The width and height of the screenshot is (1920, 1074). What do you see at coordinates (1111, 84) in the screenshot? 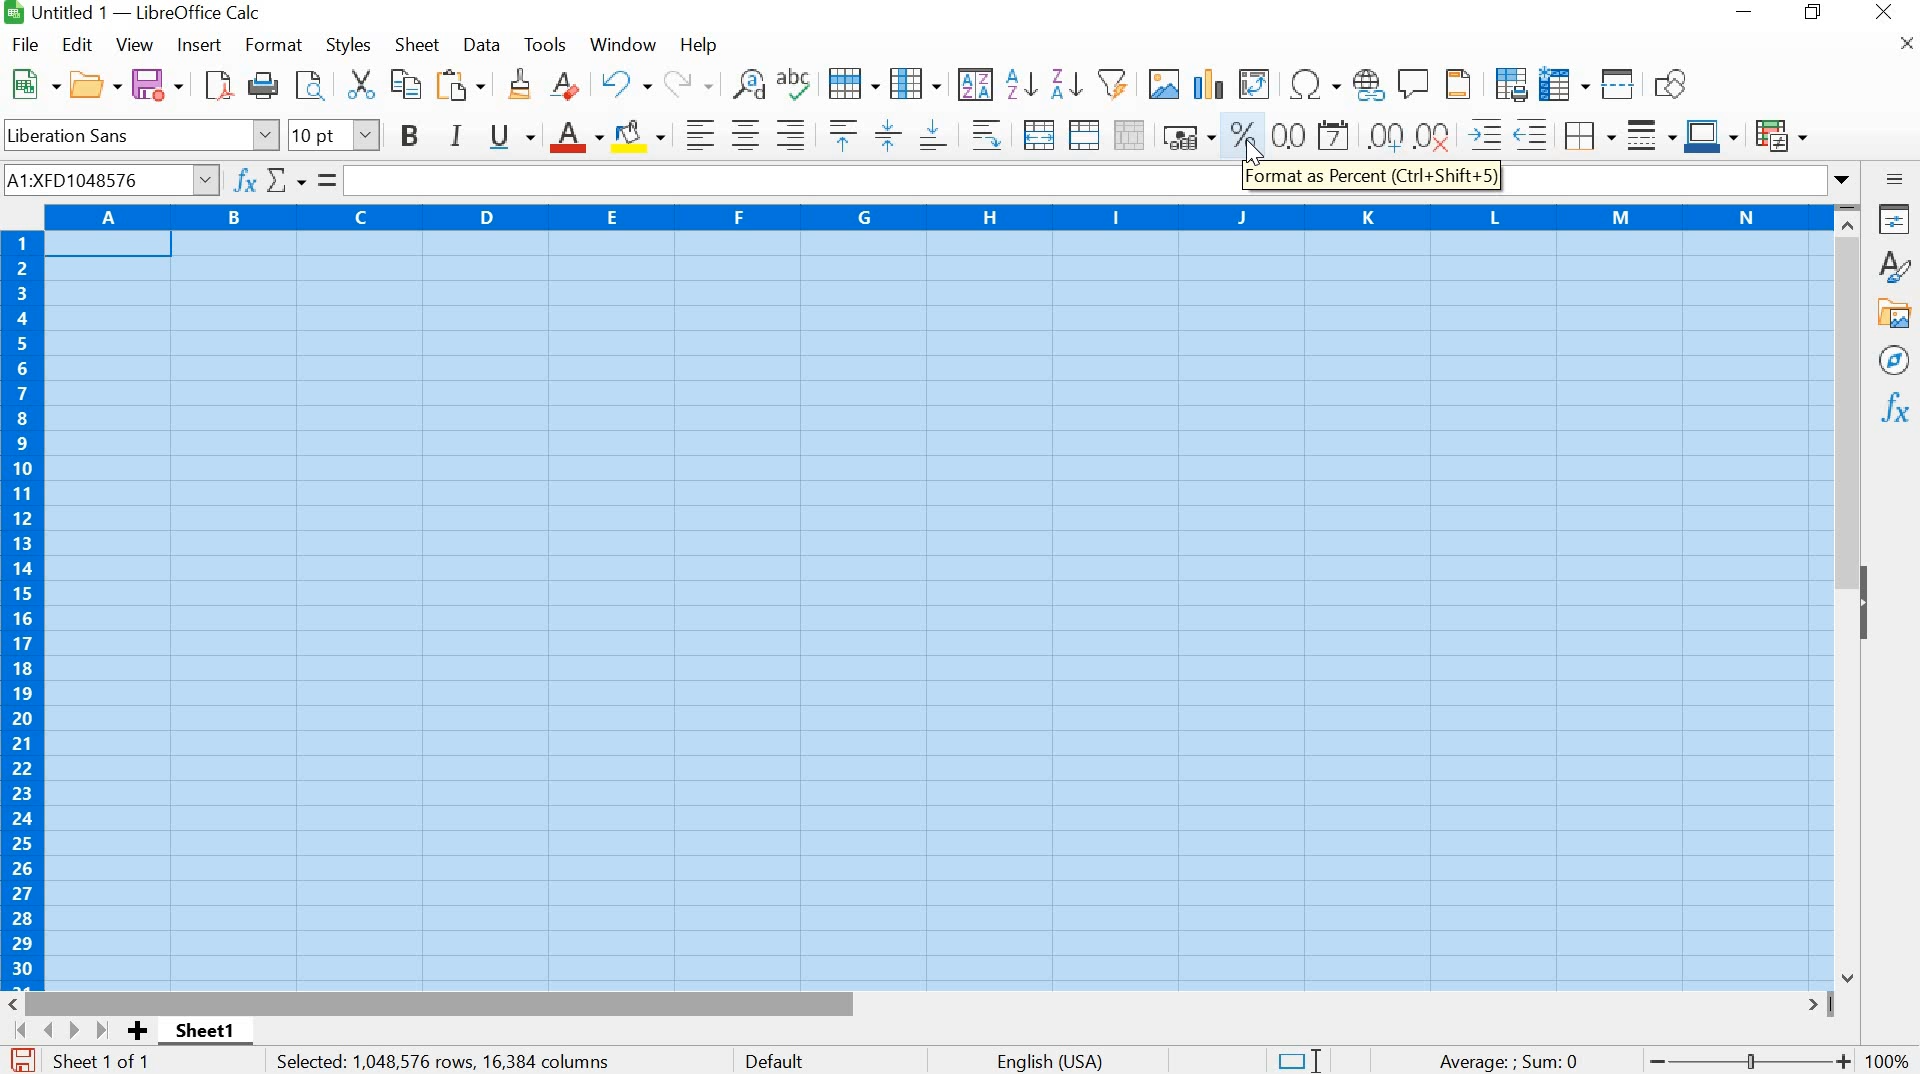
I see `AutoFilter` at bounding box center [1111, 84].